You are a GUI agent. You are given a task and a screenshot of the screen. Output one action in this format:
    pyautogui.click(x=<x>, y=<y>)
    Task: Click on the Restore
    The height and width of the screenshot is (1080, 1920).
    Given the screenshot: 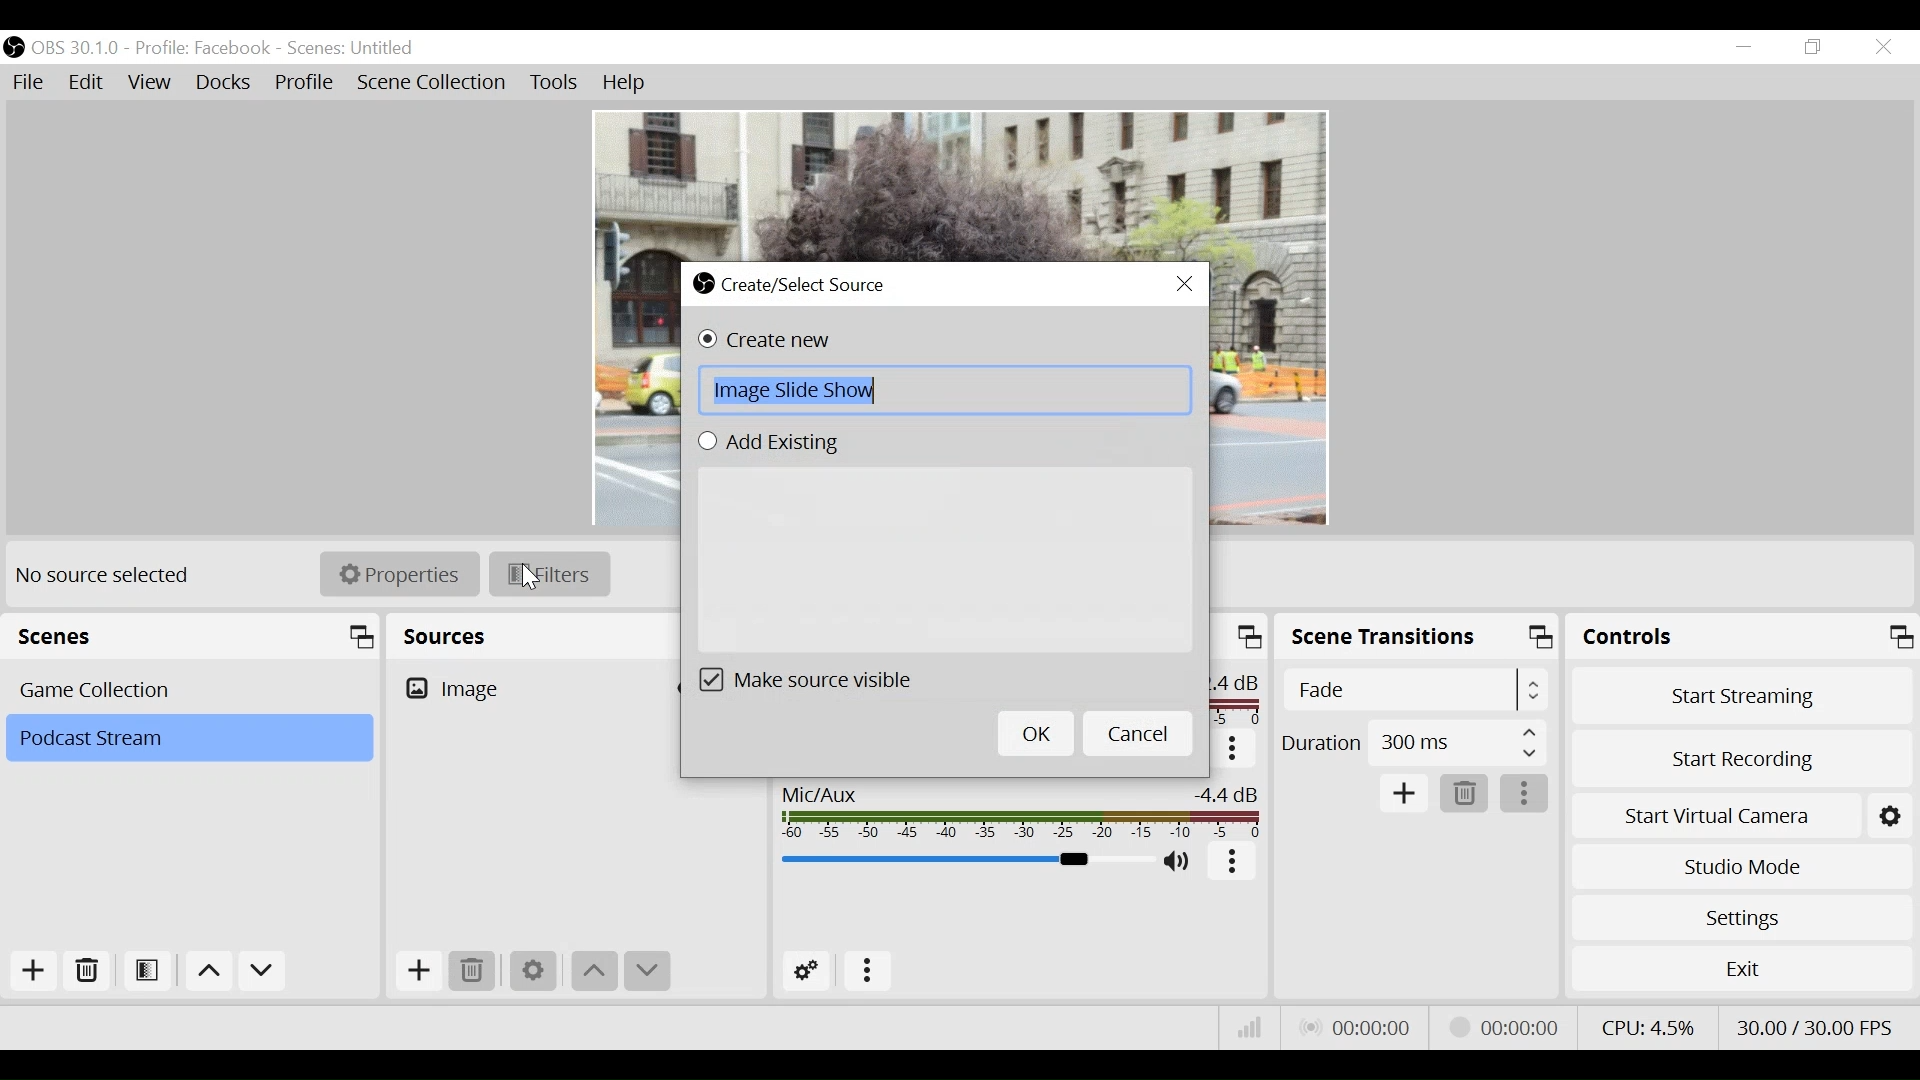 What is the action you would take?
    pyautogui.click(x=1815, y=48)
    